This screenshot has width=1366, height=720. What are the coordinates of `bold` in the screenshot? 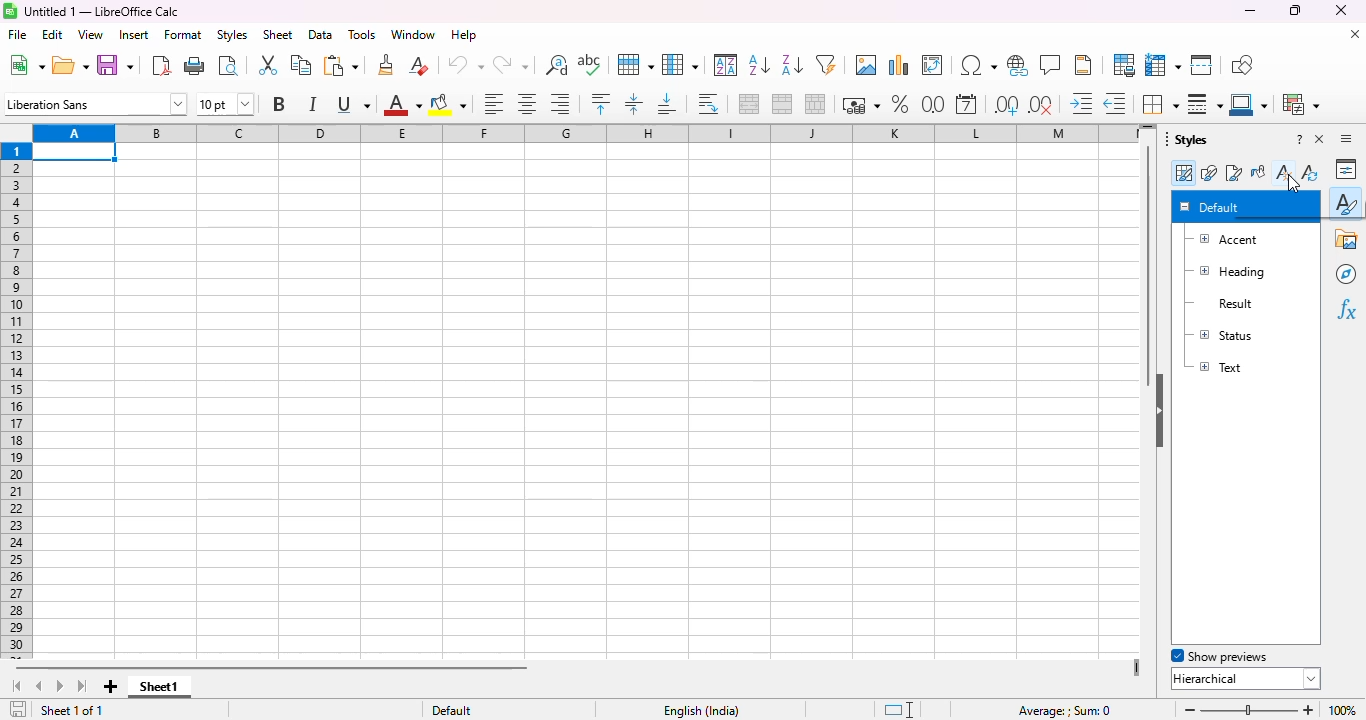 It's located at (277, 104).